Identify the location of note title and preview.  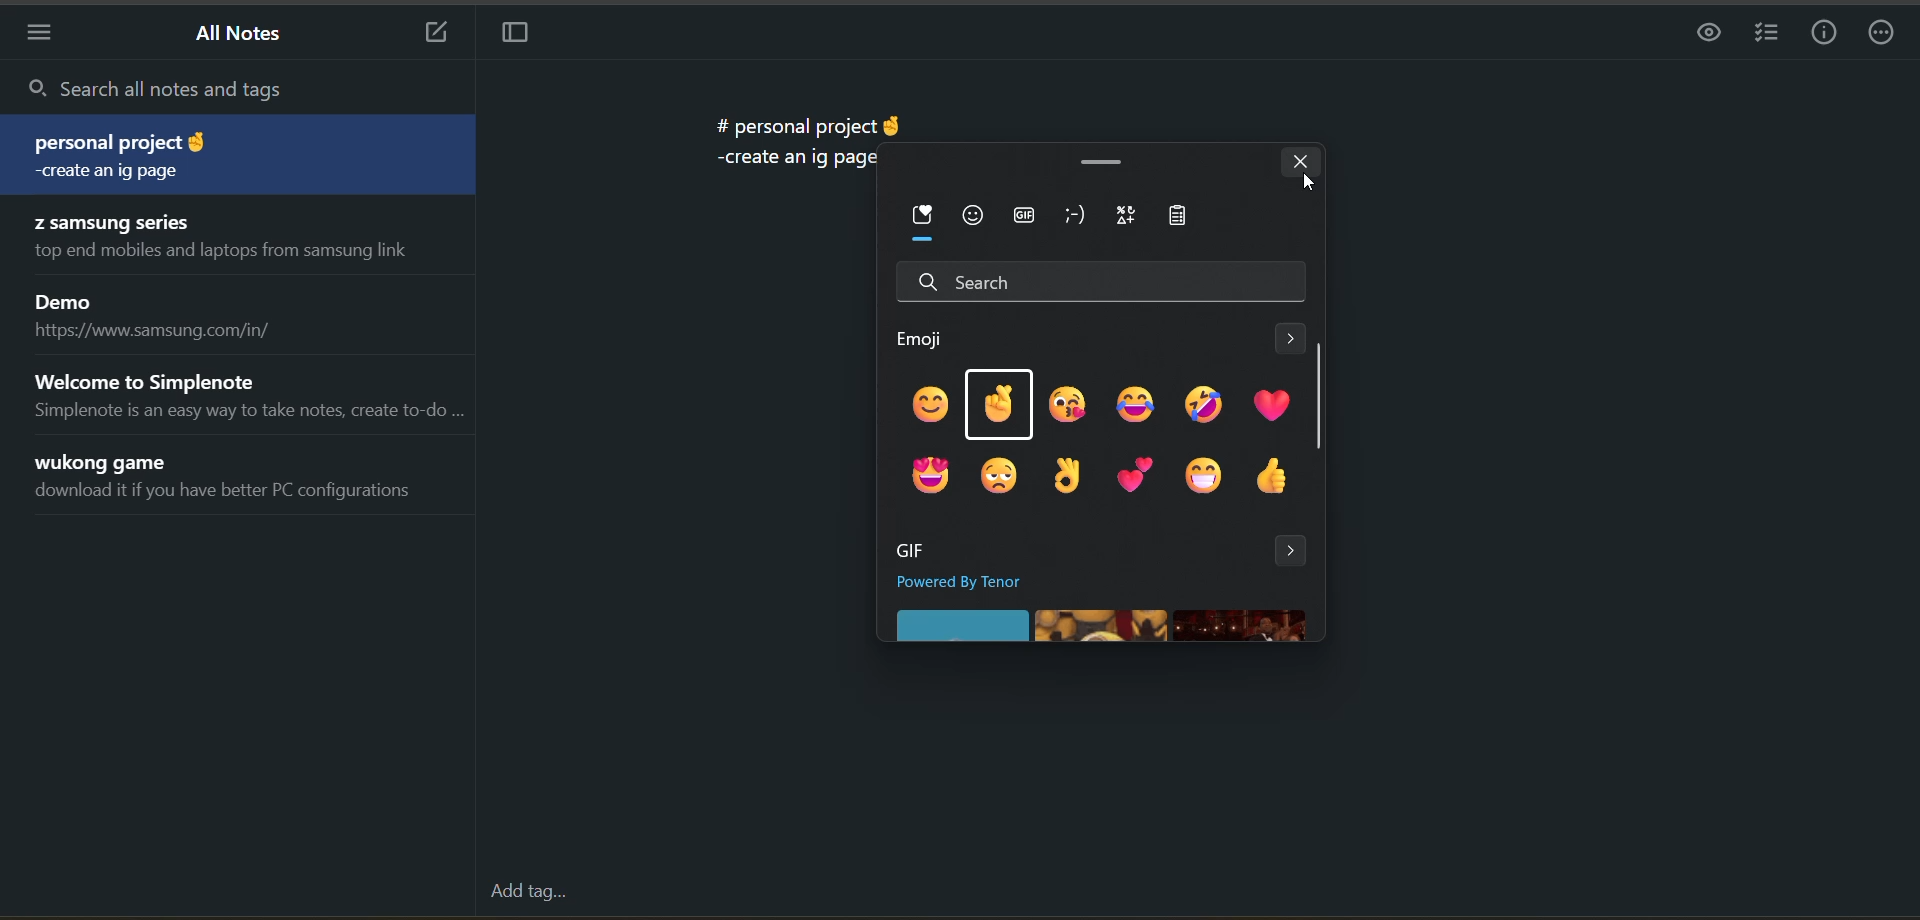
(231, 153).